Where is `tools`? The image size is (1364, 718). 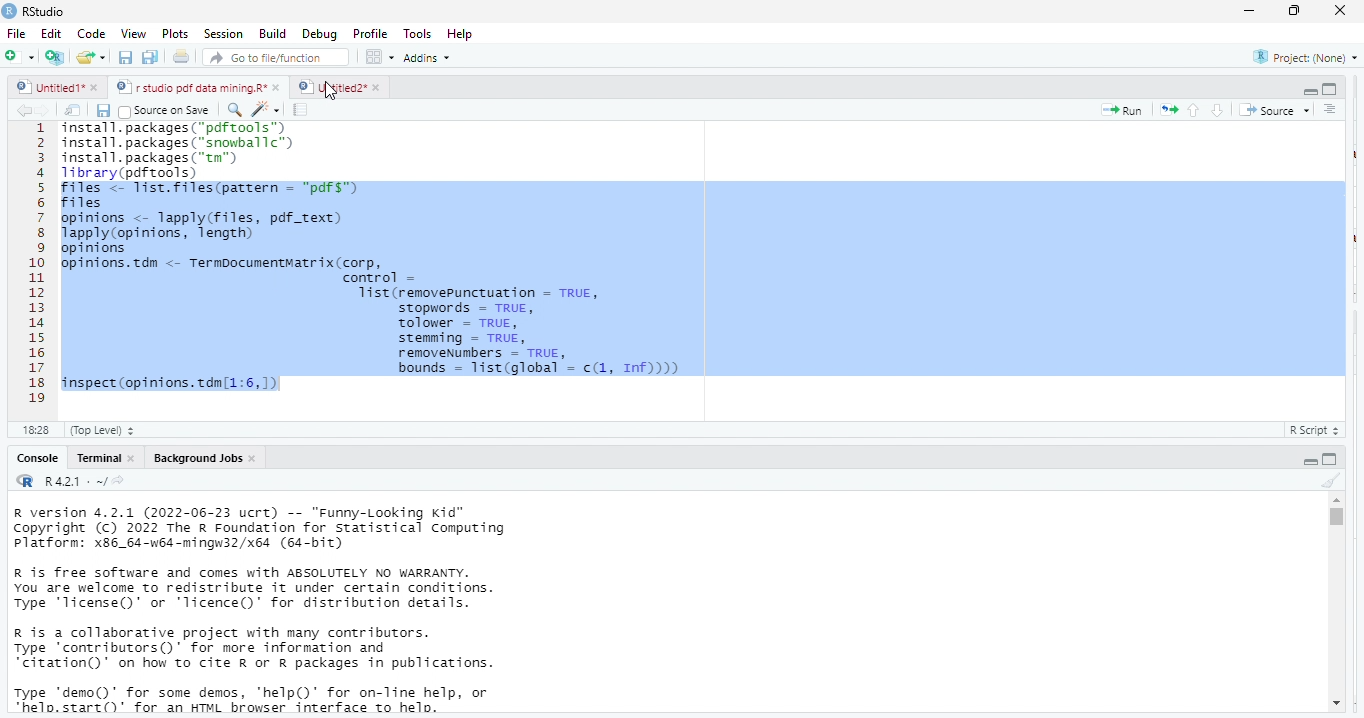
tools is located at coordinates (420, 32).